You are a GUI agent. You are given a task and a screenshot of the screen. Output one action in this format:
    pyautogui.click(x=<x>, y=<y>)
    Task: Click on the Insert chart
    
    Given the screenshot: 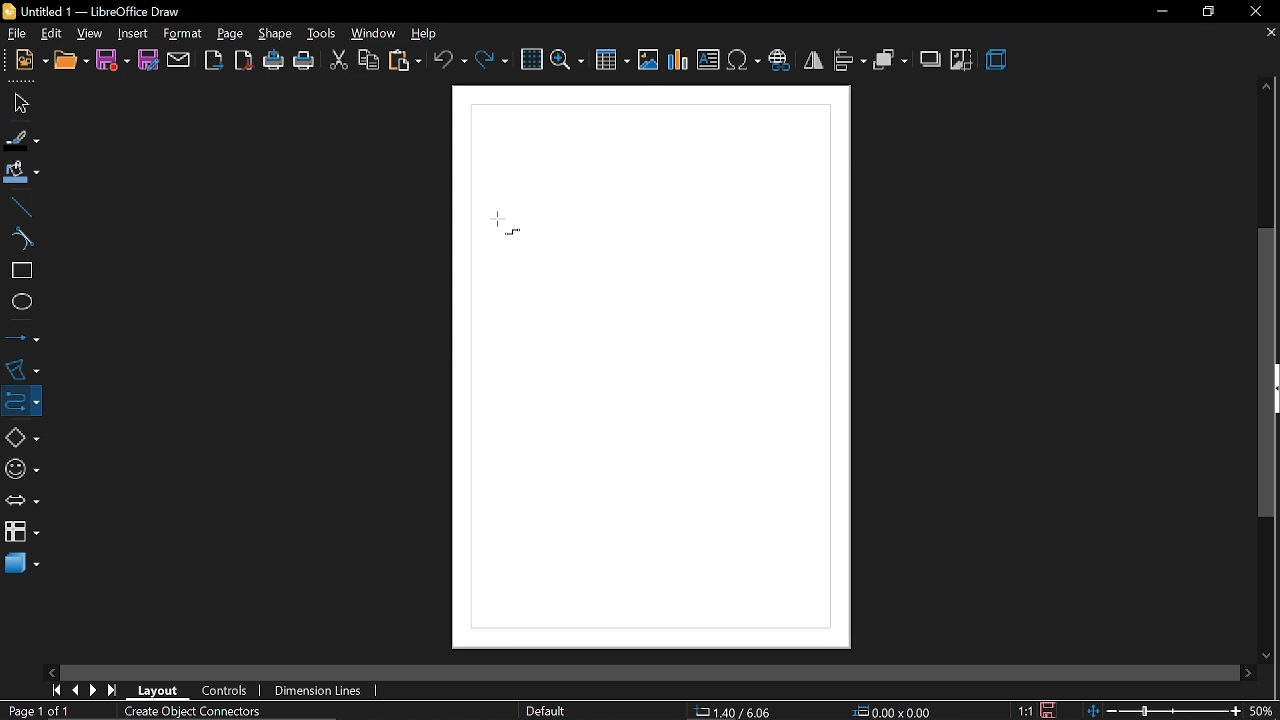 What is the action you would take?
    pyautogui.click(x=679, y=60)
    